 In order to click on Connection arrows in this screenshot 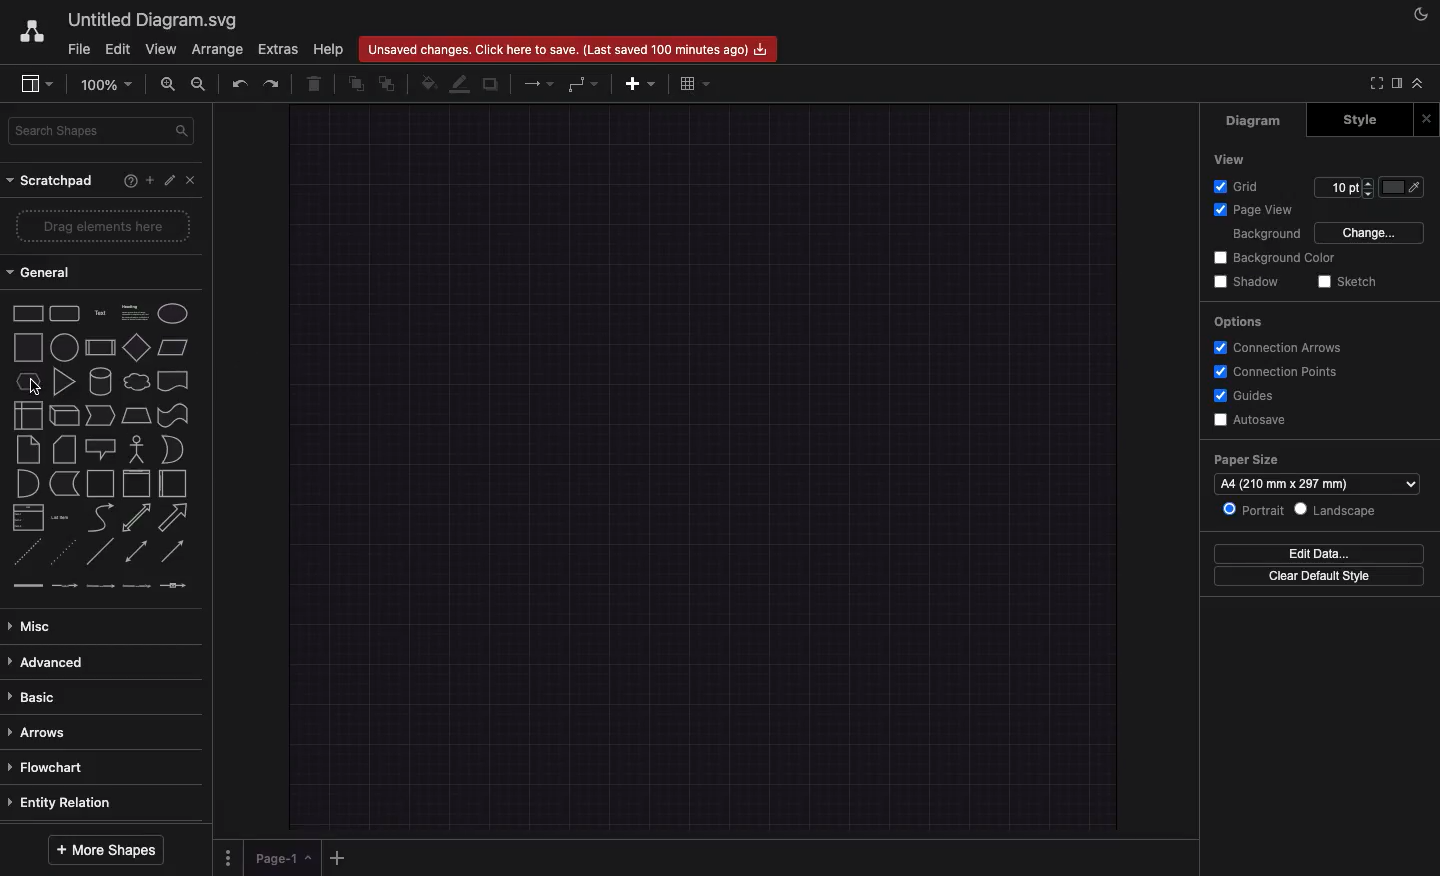, I will do `click(1280, 349)`.